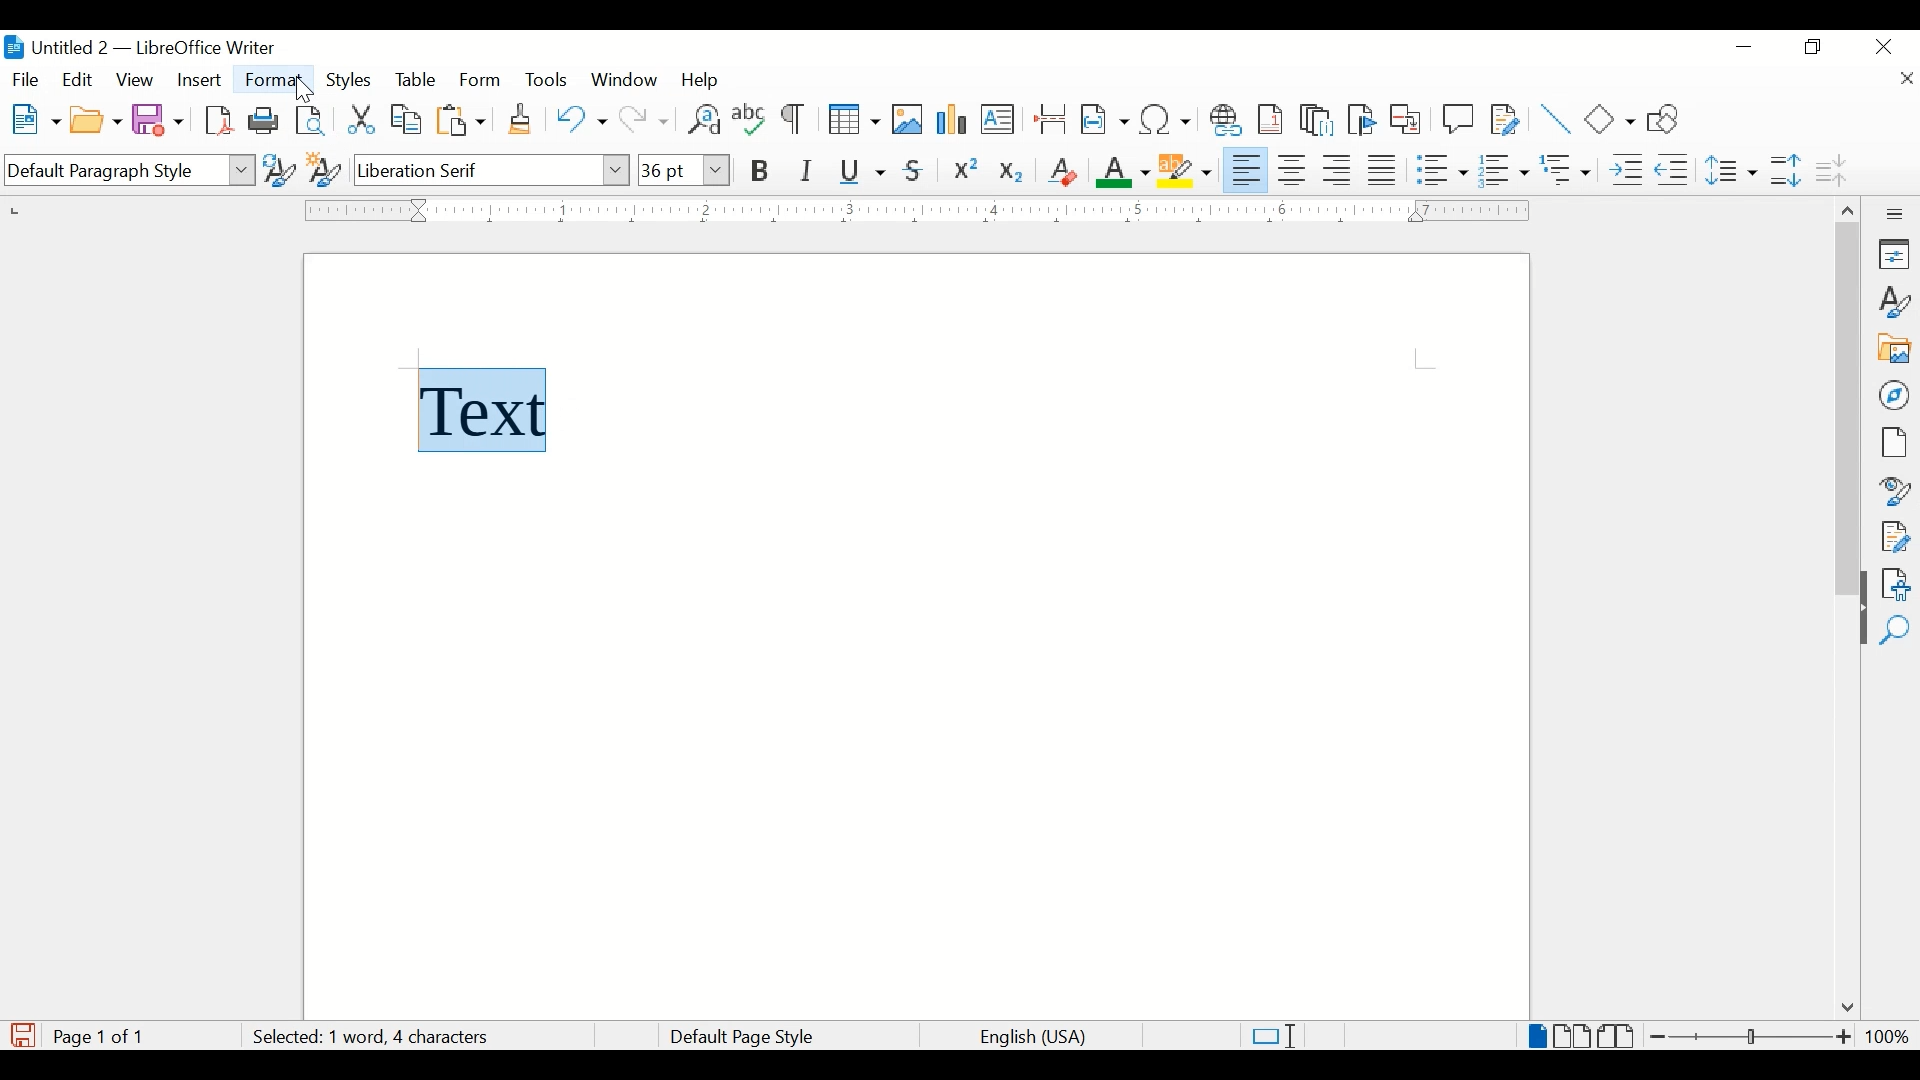 The image size is (1920, 1080). I want to click on zoom level, so click(1887, 1036).